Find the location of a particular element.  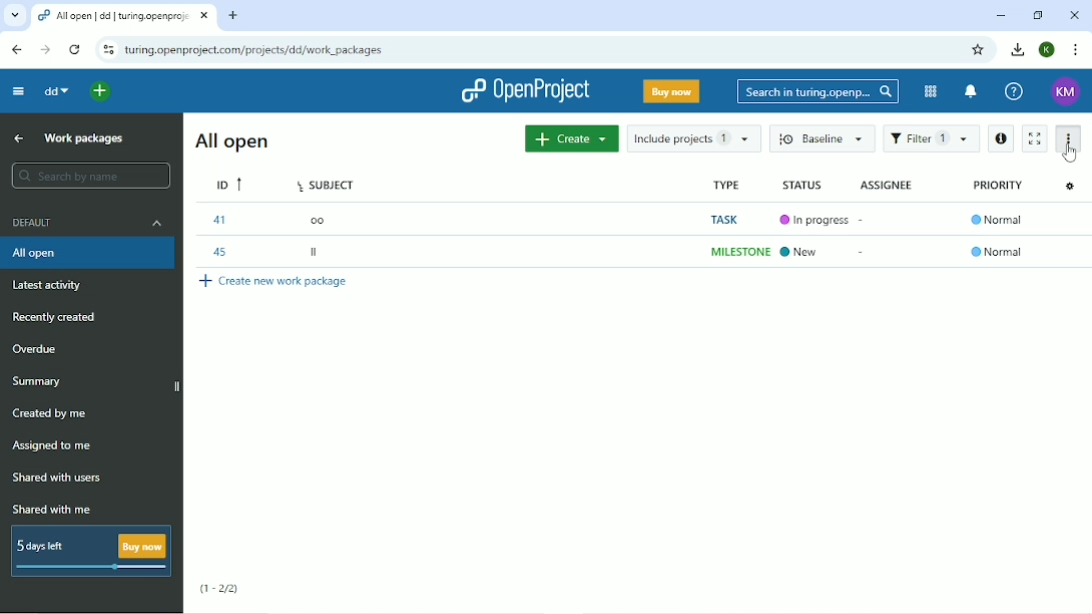

Priority is located at coordinates (1000, 221).